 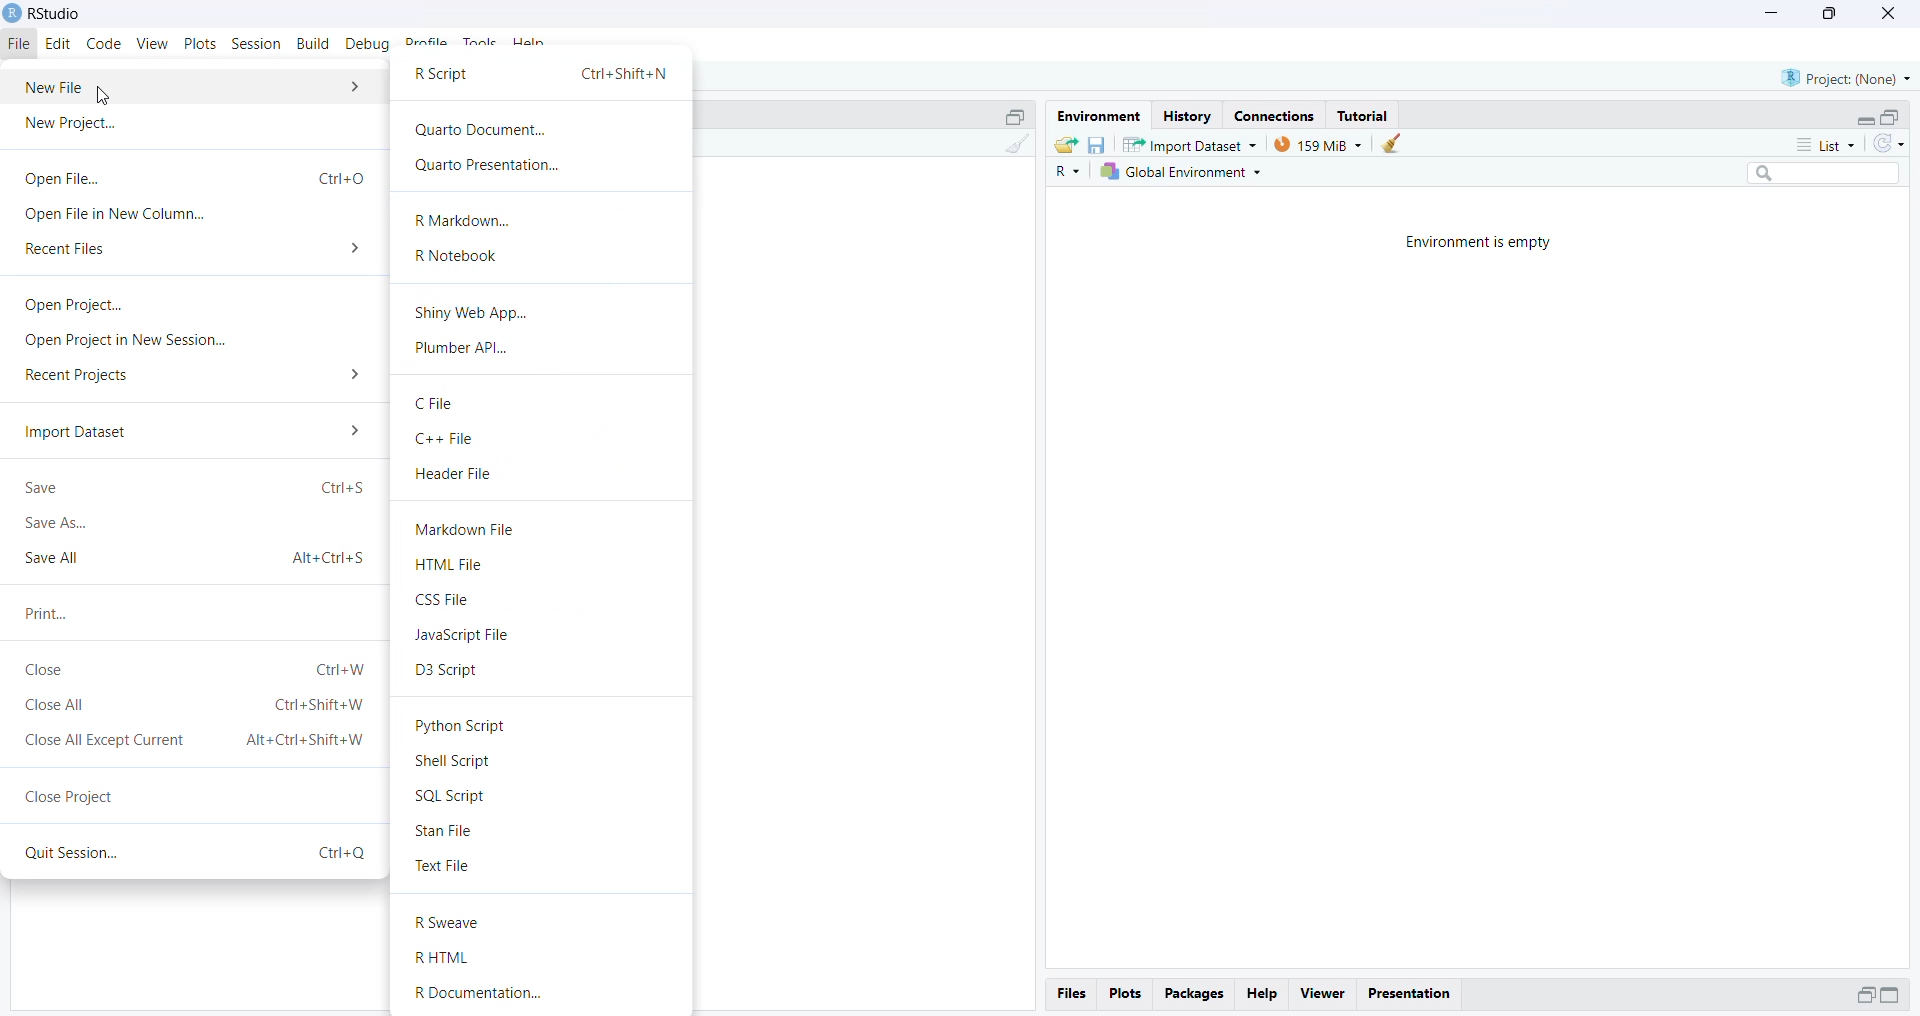 I want to click on Quarto Presentation..., so click(x=485, y=167).